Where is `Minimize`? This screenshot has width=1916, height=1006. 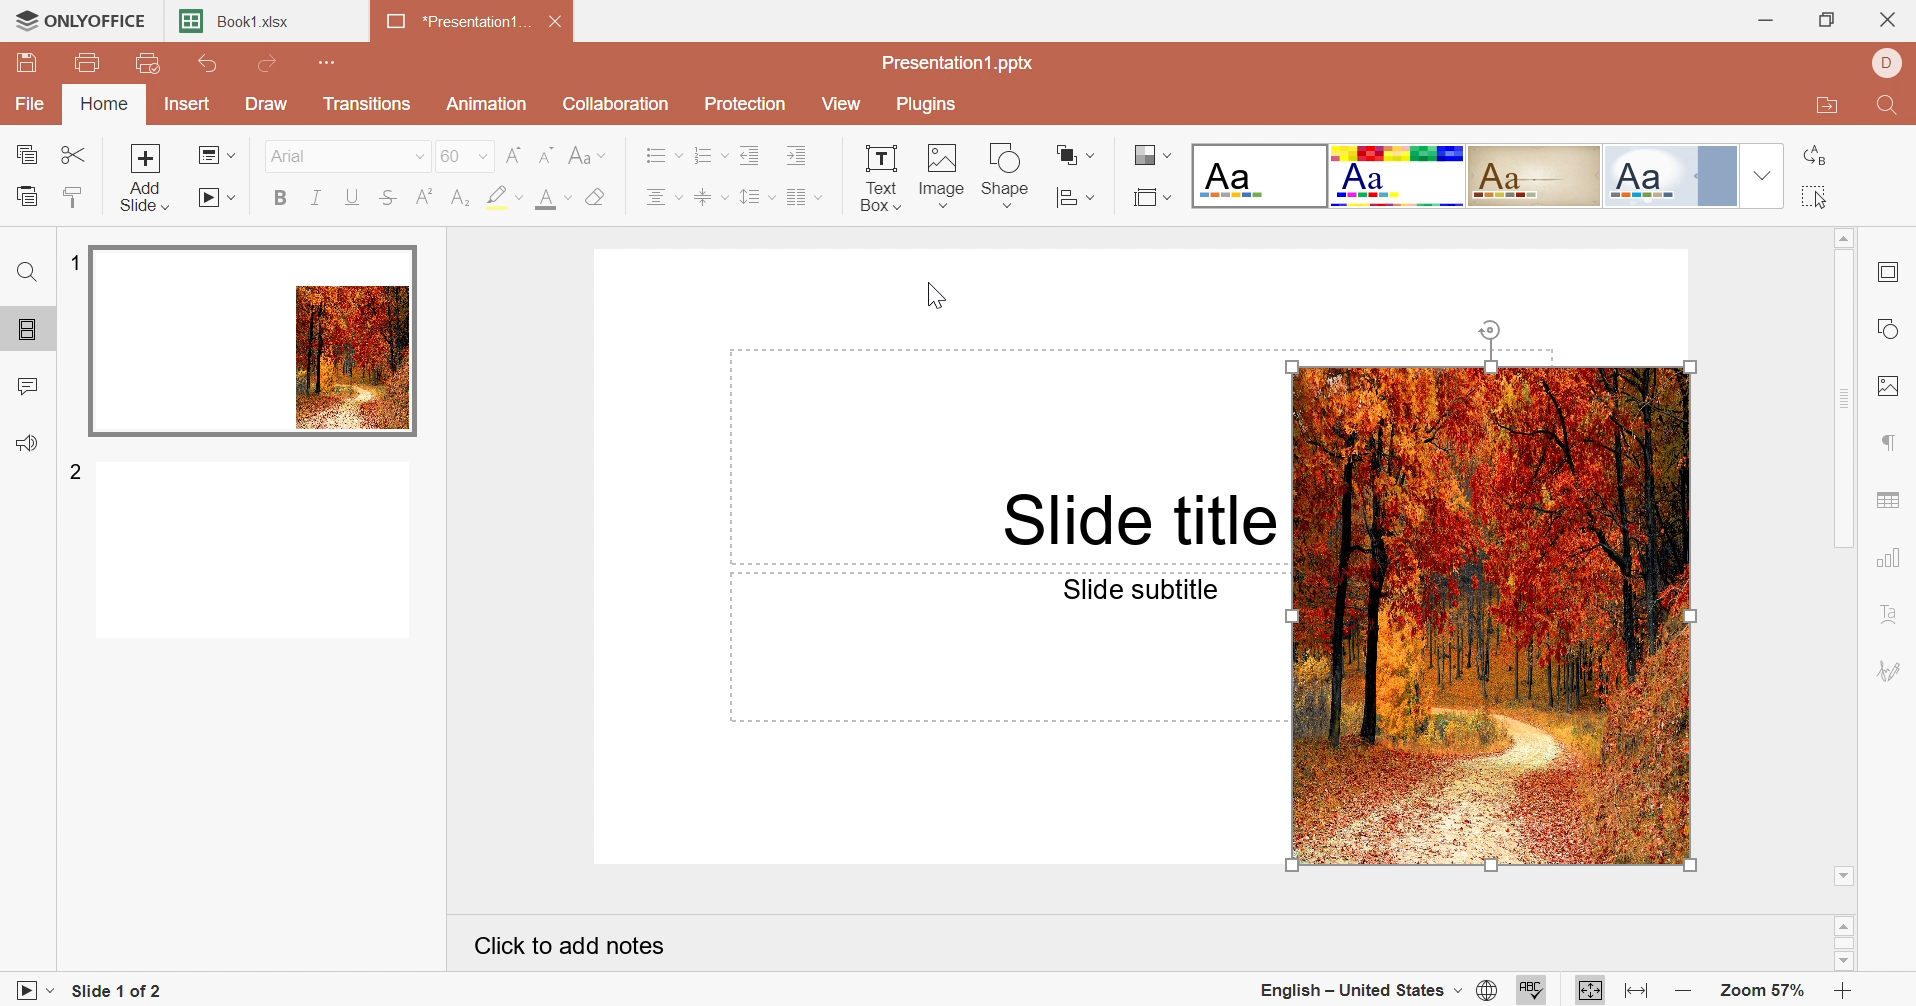 Minimize is located at coordinates (1757, 18).